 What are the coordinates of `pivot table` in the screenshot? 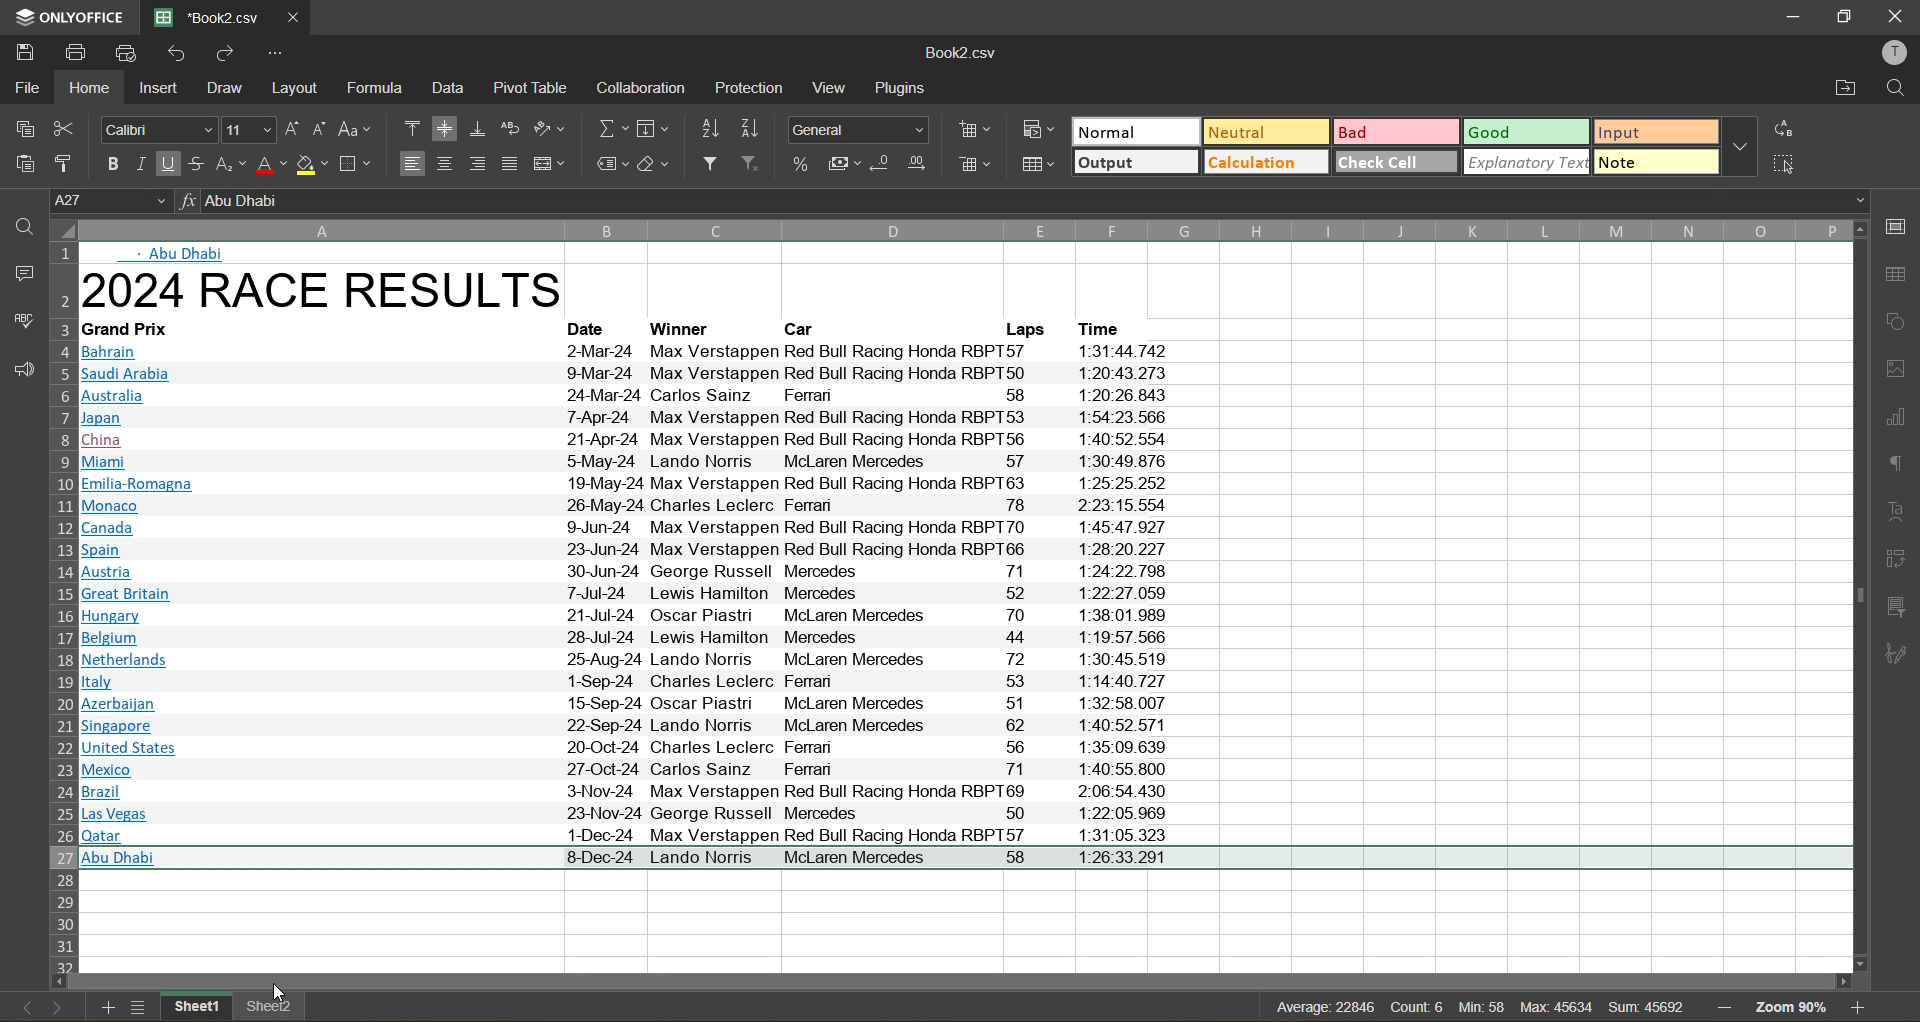 It's located at (532, 93).